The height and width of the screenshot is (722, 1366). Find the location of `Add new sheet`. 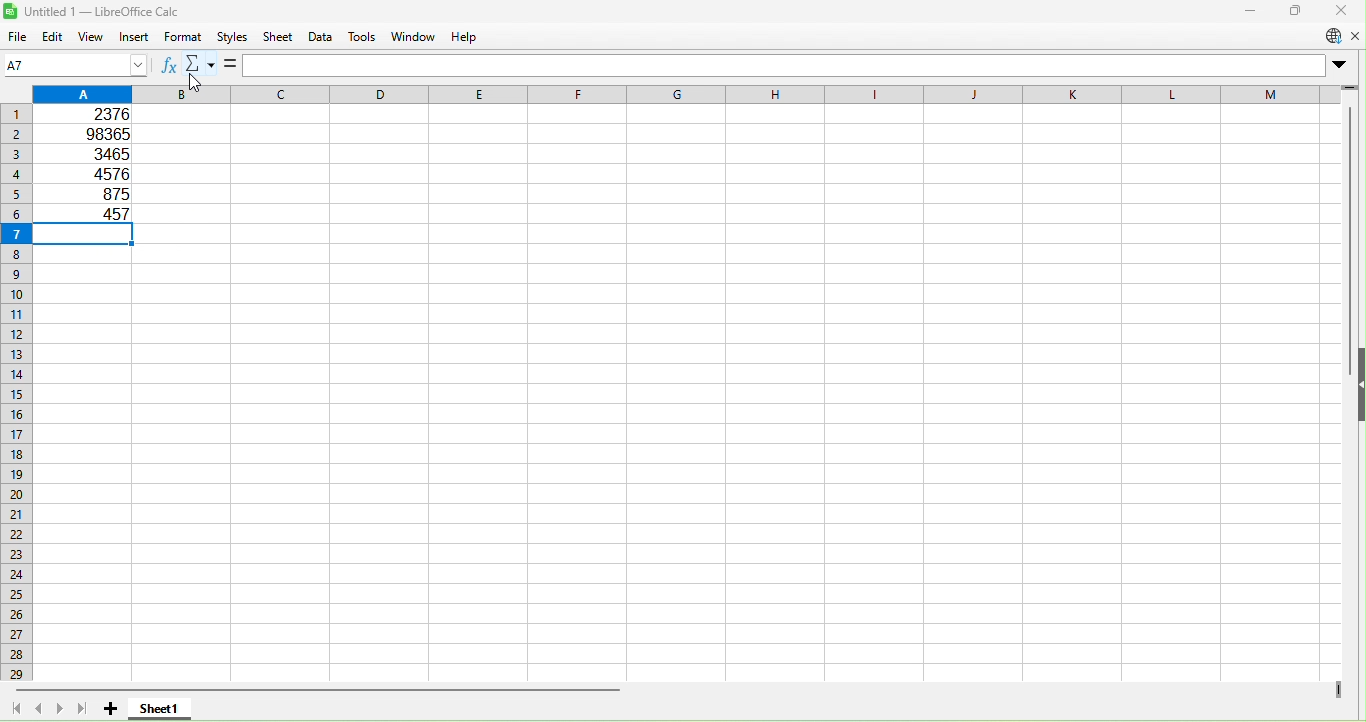

Add new sheet is located at coordinates (113, 707).